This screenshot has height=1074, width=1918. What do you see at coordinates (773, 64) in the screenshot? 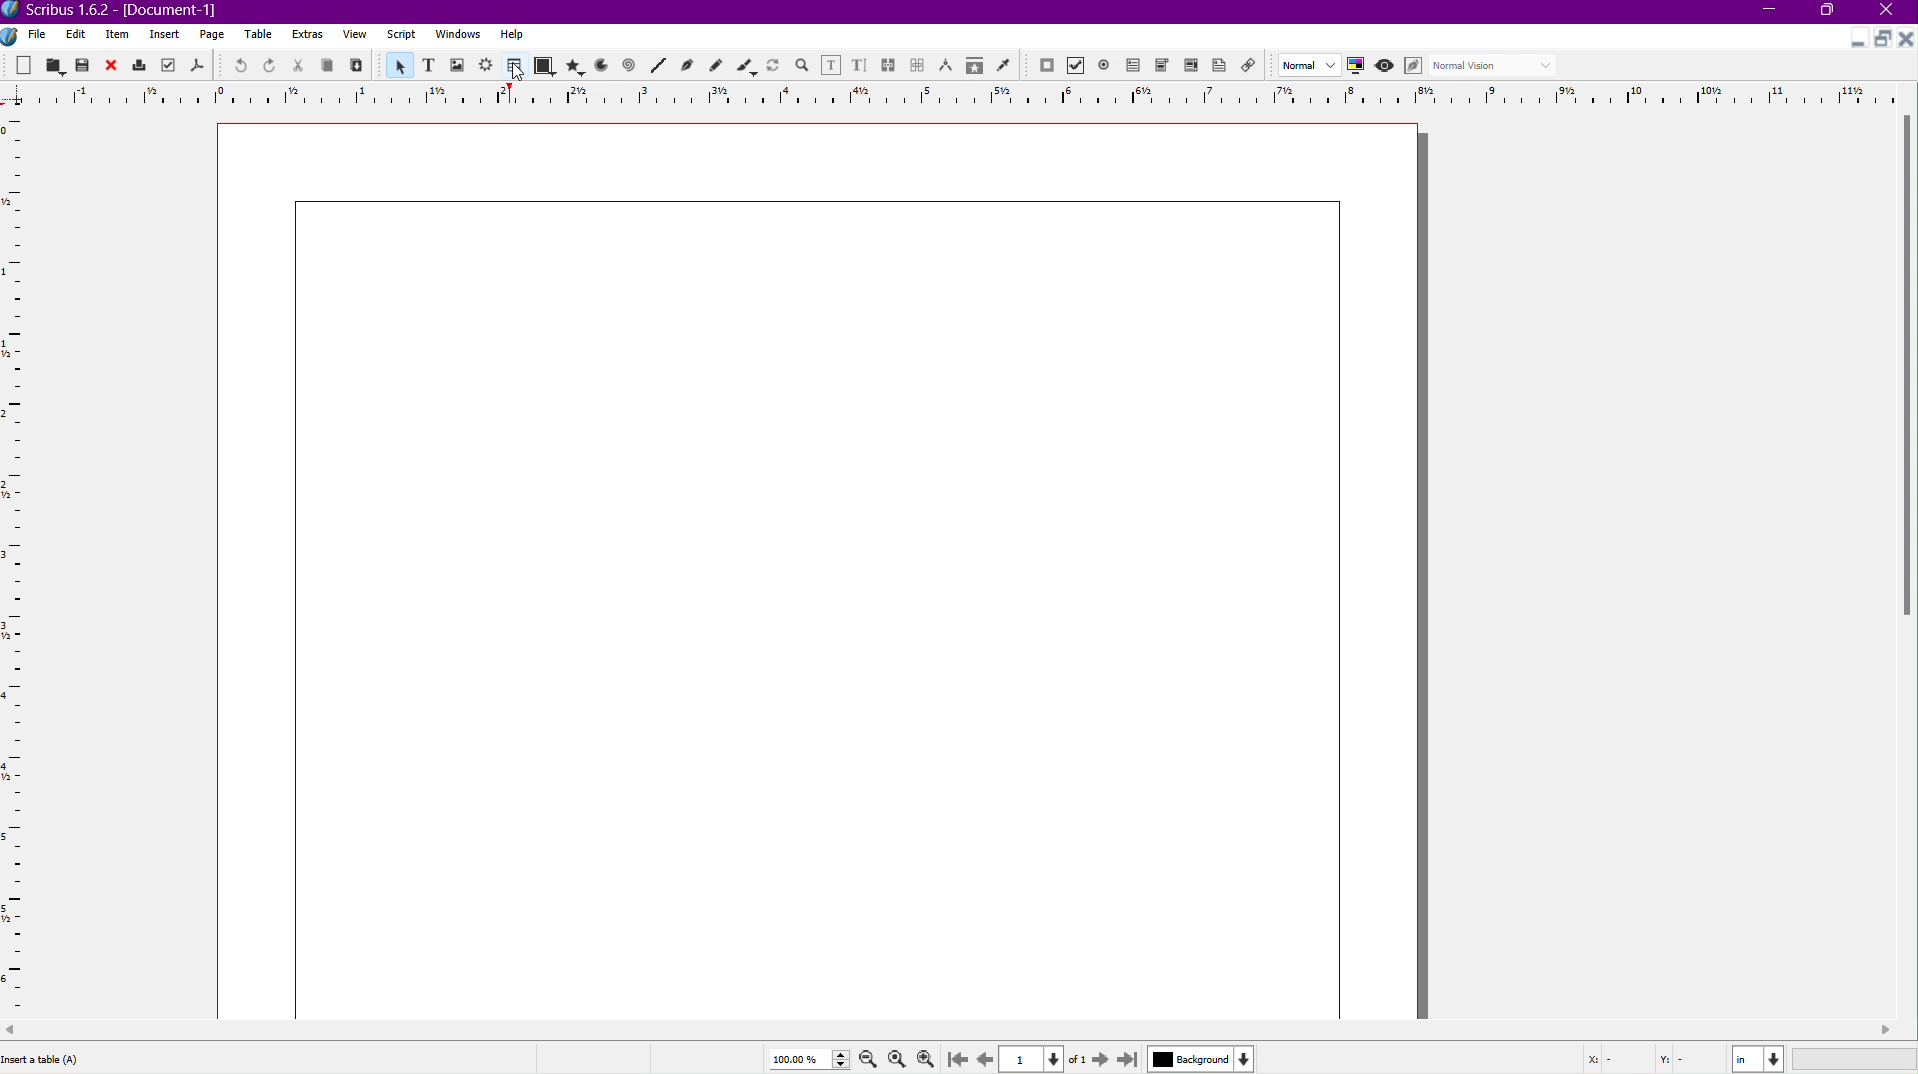
I see `Rotate Item` at bounding box center [773, 64].